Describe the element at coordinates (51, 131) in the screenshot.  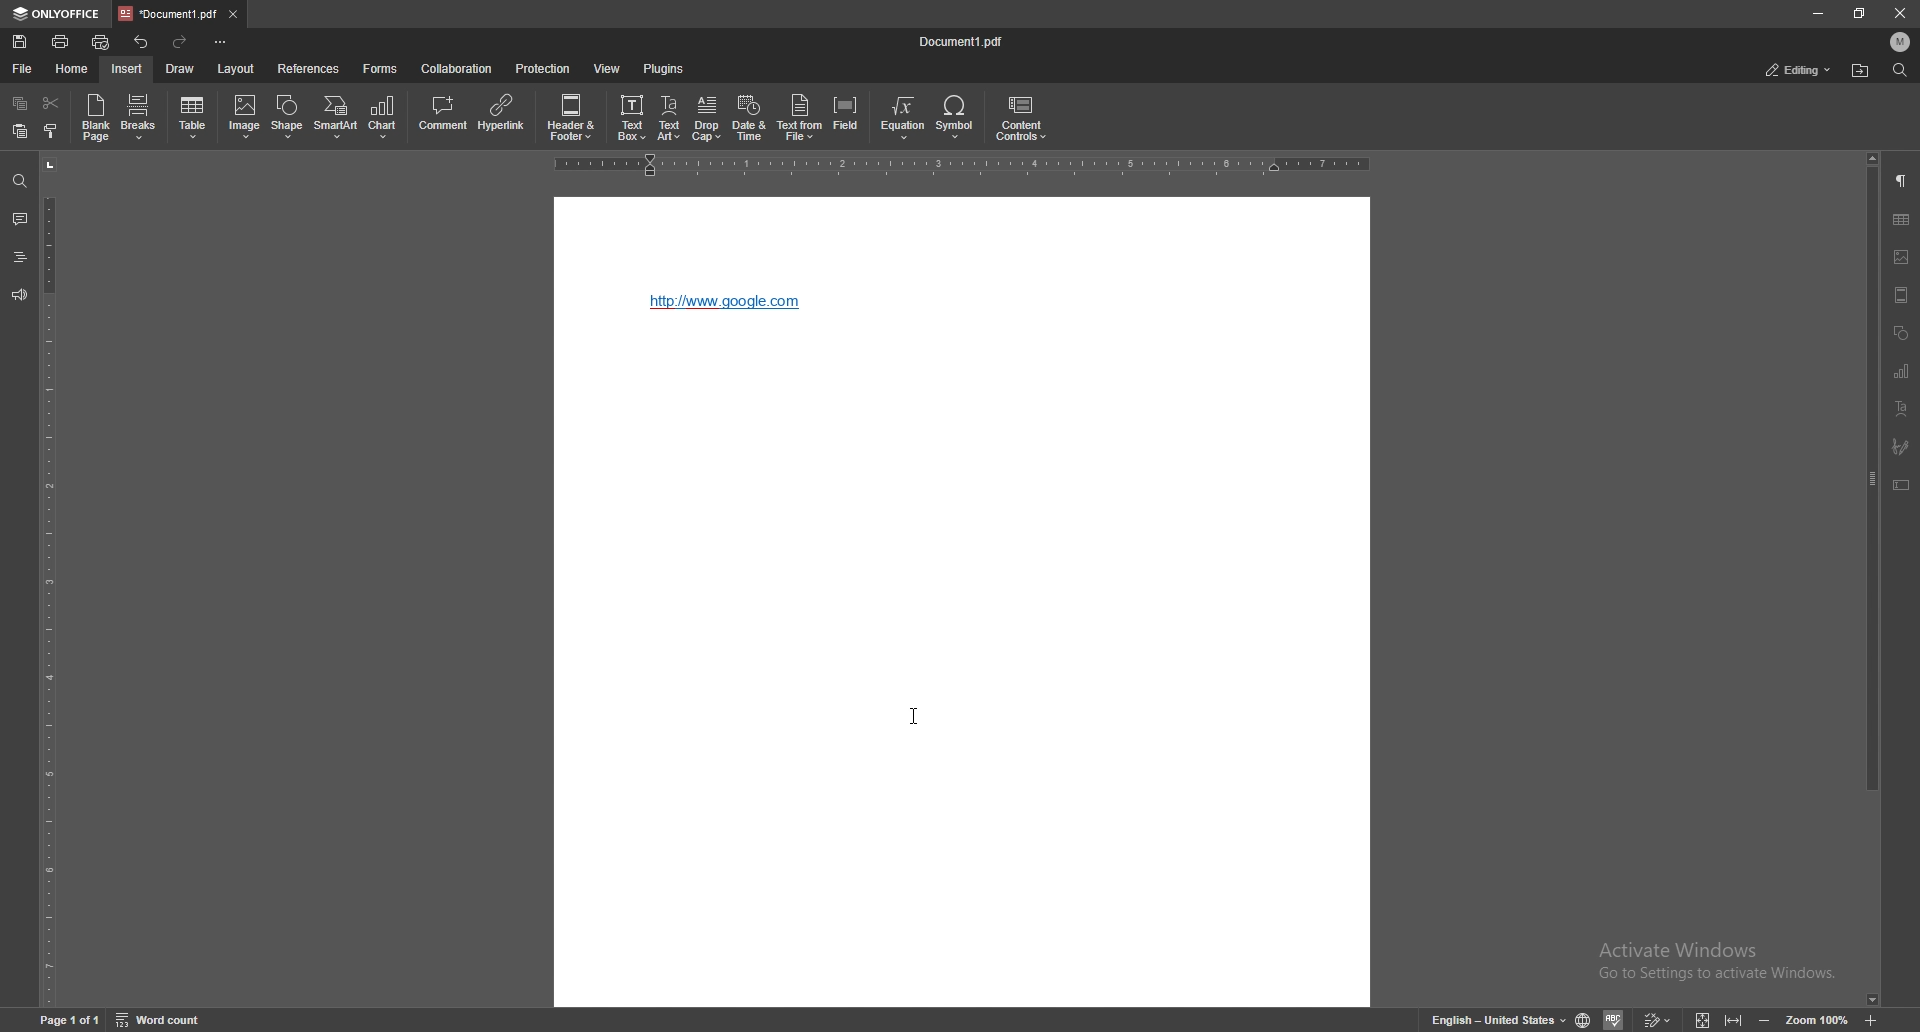
I see `copy style` at that location.